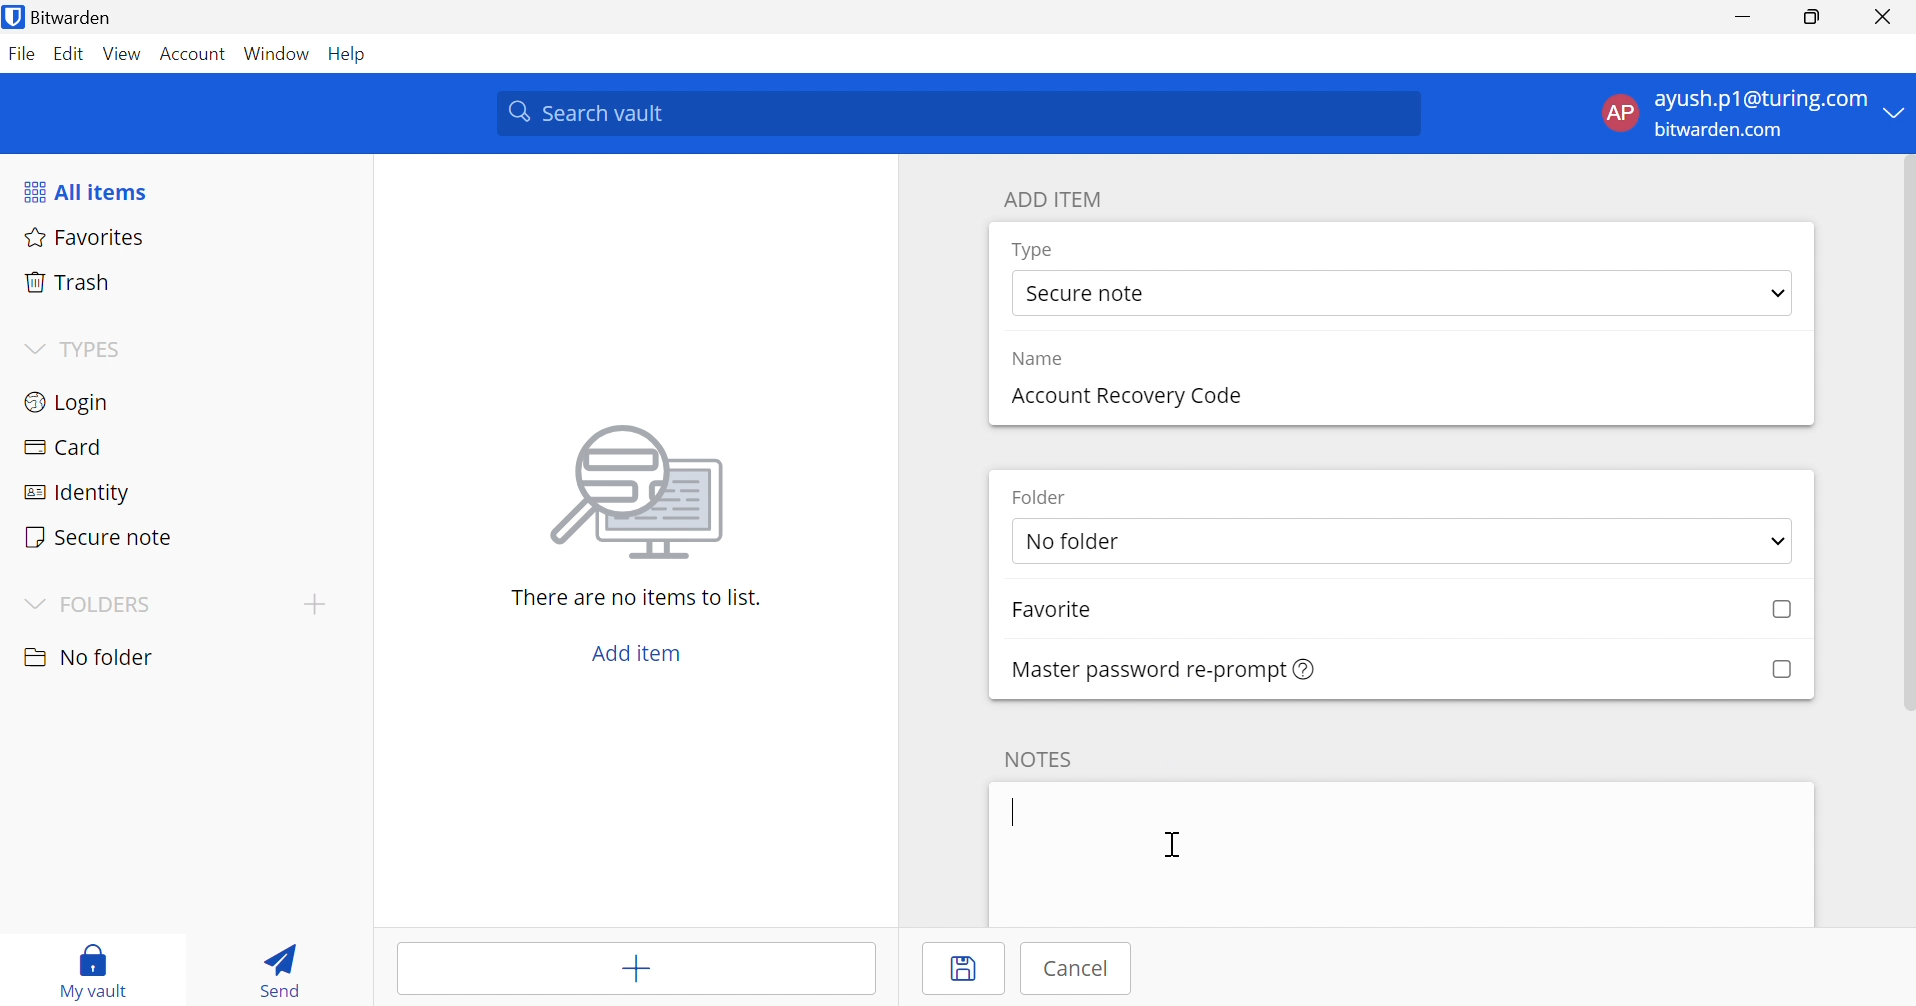  I want to click on NOTES, so click(1045, 757).